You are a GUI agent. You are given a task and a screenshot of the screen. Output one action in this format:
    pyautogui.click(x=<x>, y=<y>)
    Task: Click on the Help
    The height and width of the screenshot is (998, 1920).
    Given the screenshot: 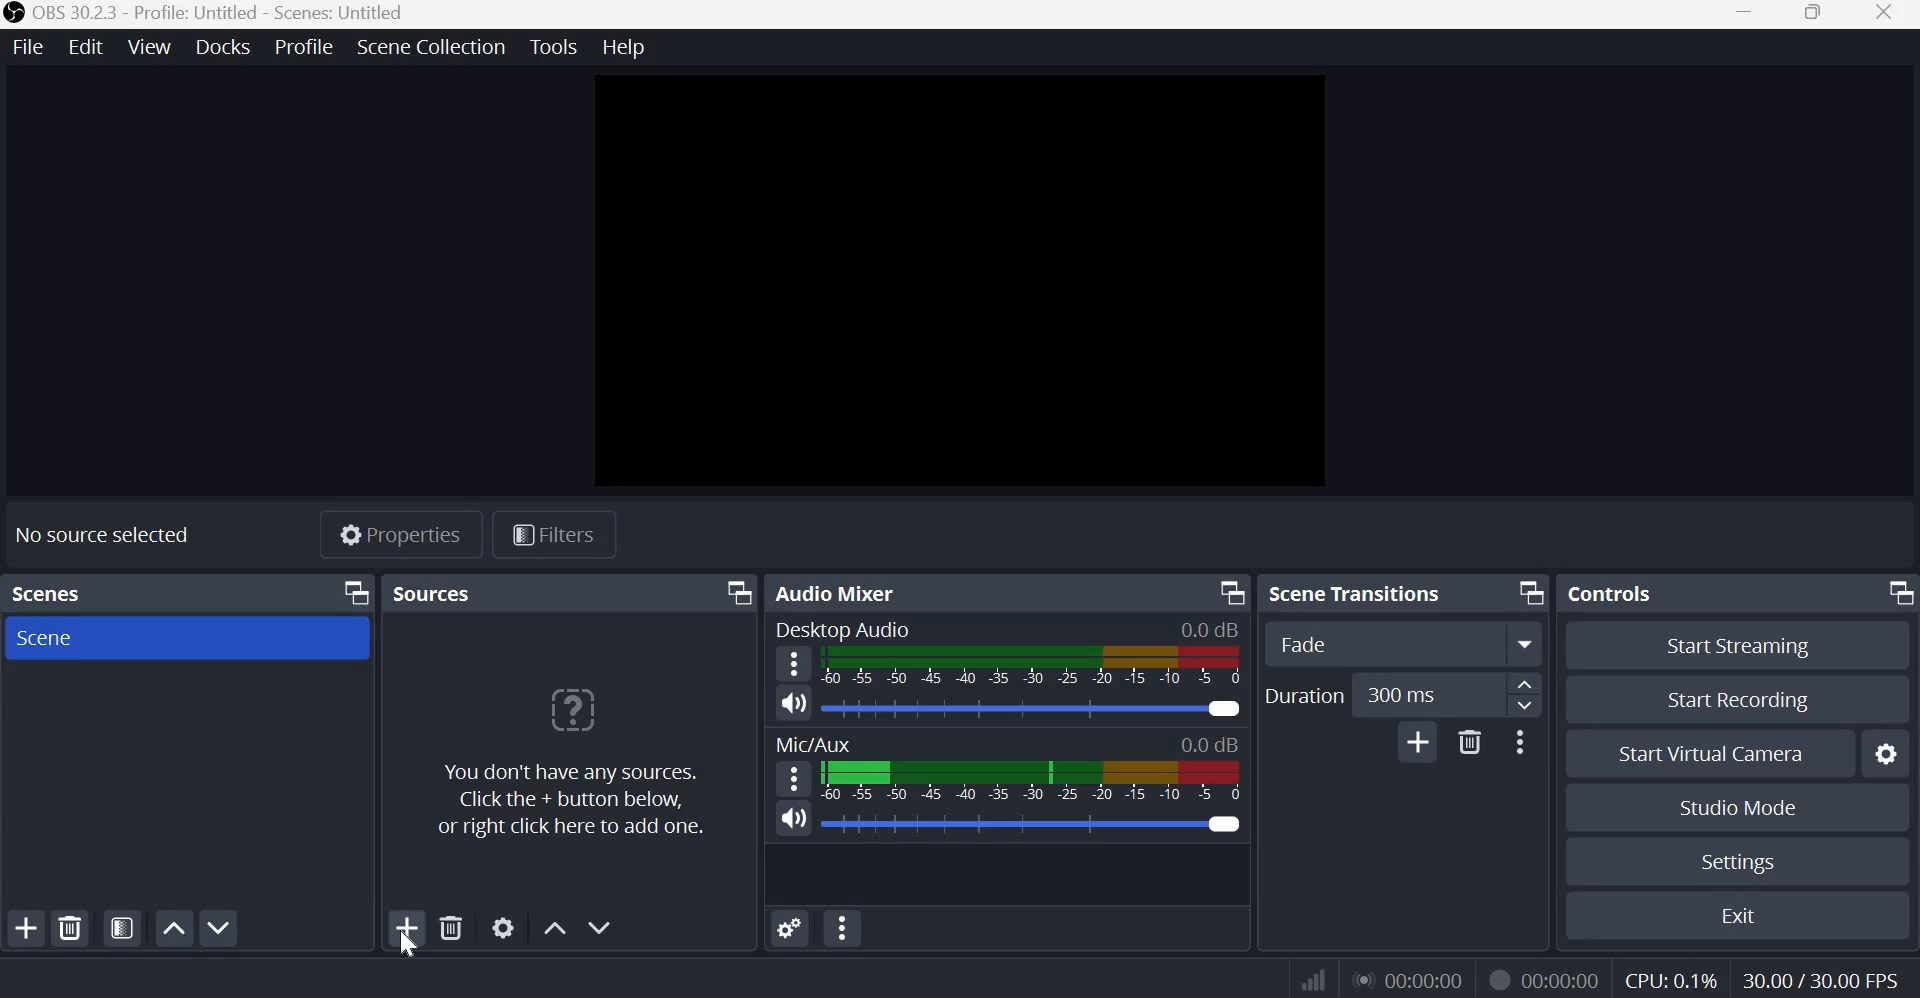 What is the action you would take?
    pyautogui.click(x=626, y=48)
    